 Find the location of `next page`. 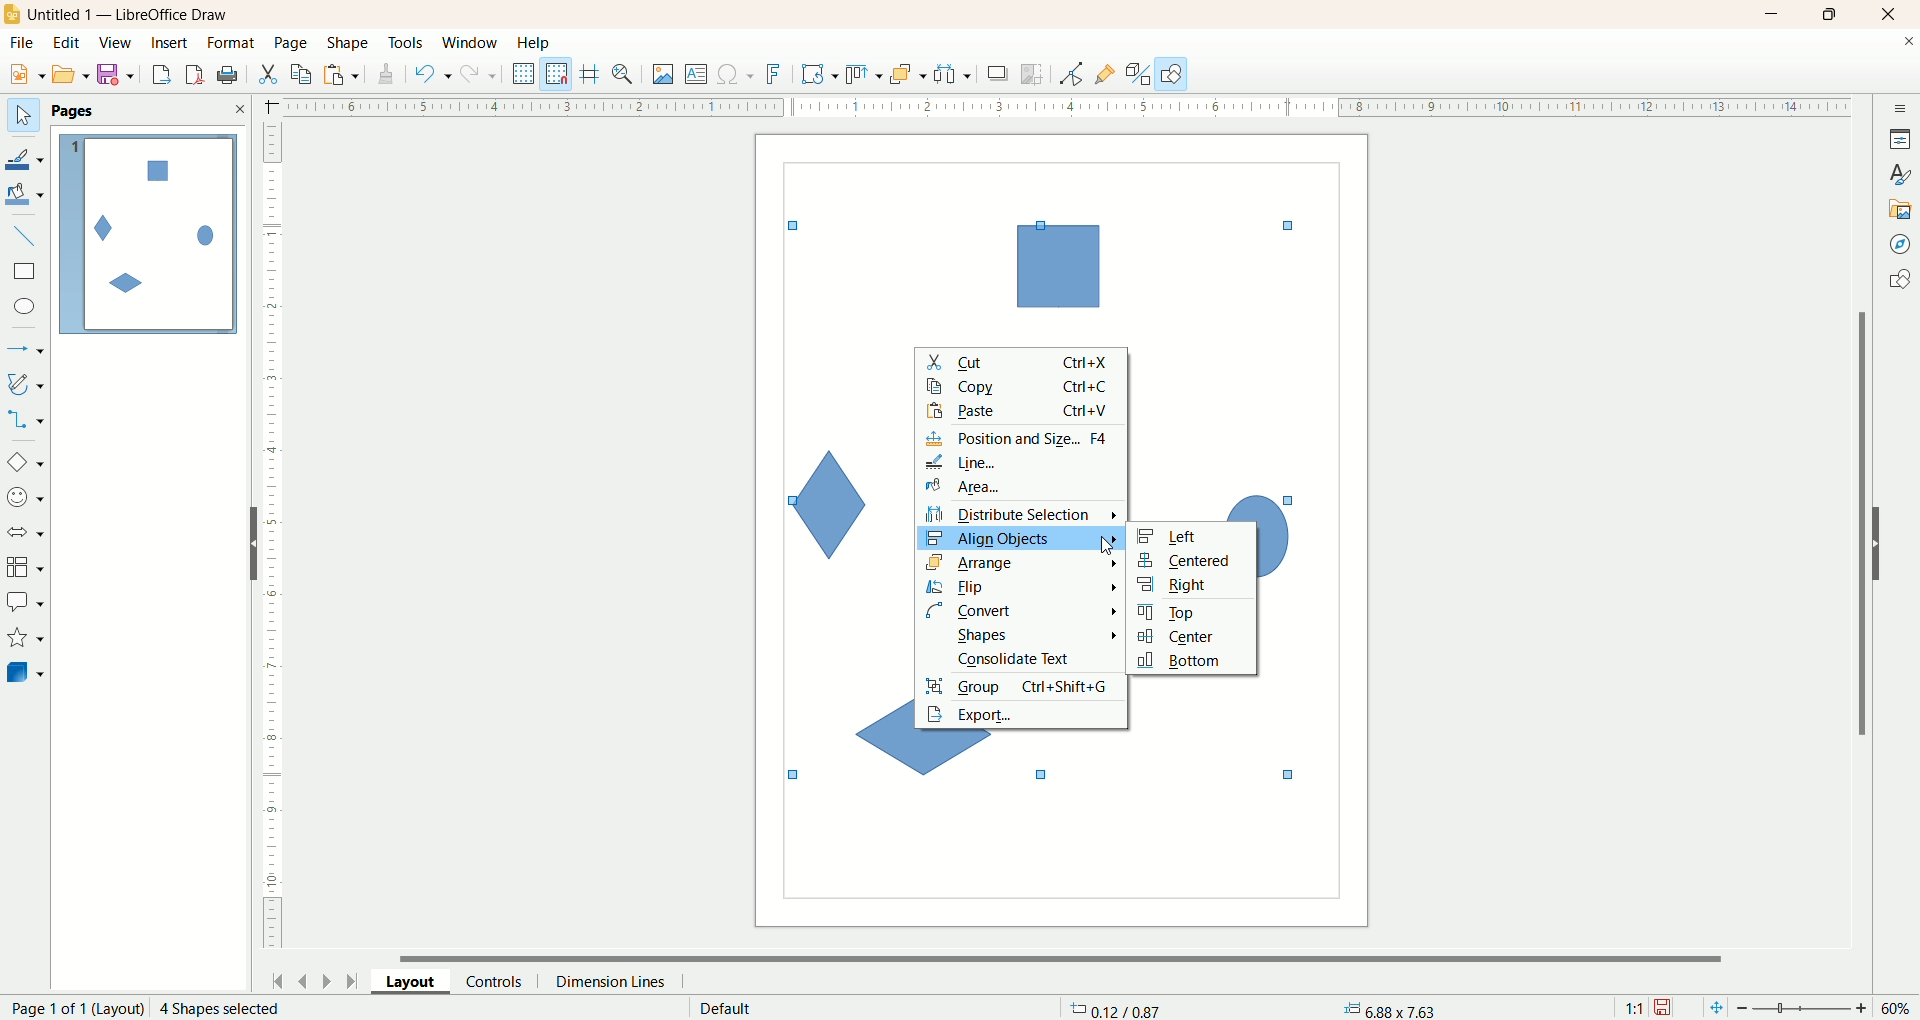

next page is located at coordinates (327, 980).